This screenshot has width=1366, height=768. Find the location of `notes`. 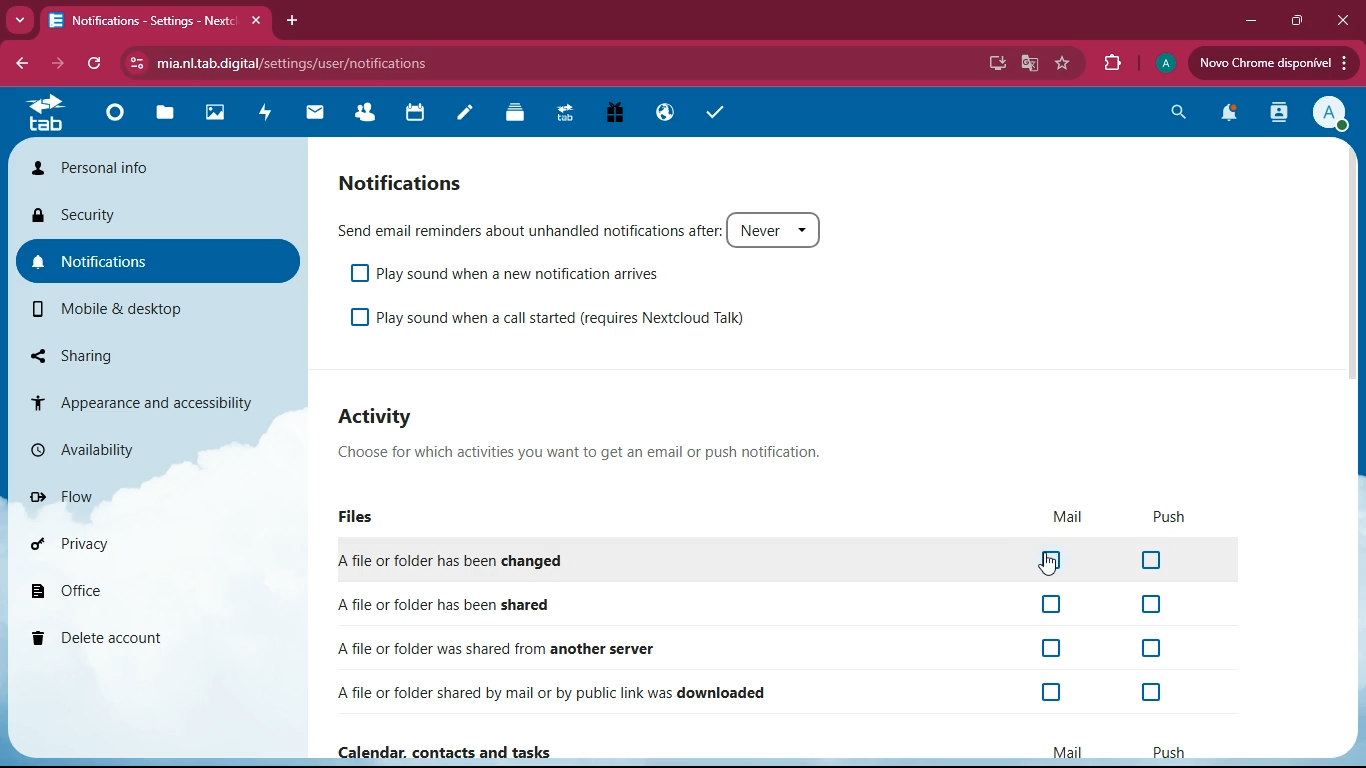

notes is located at coordinates (468, 116).